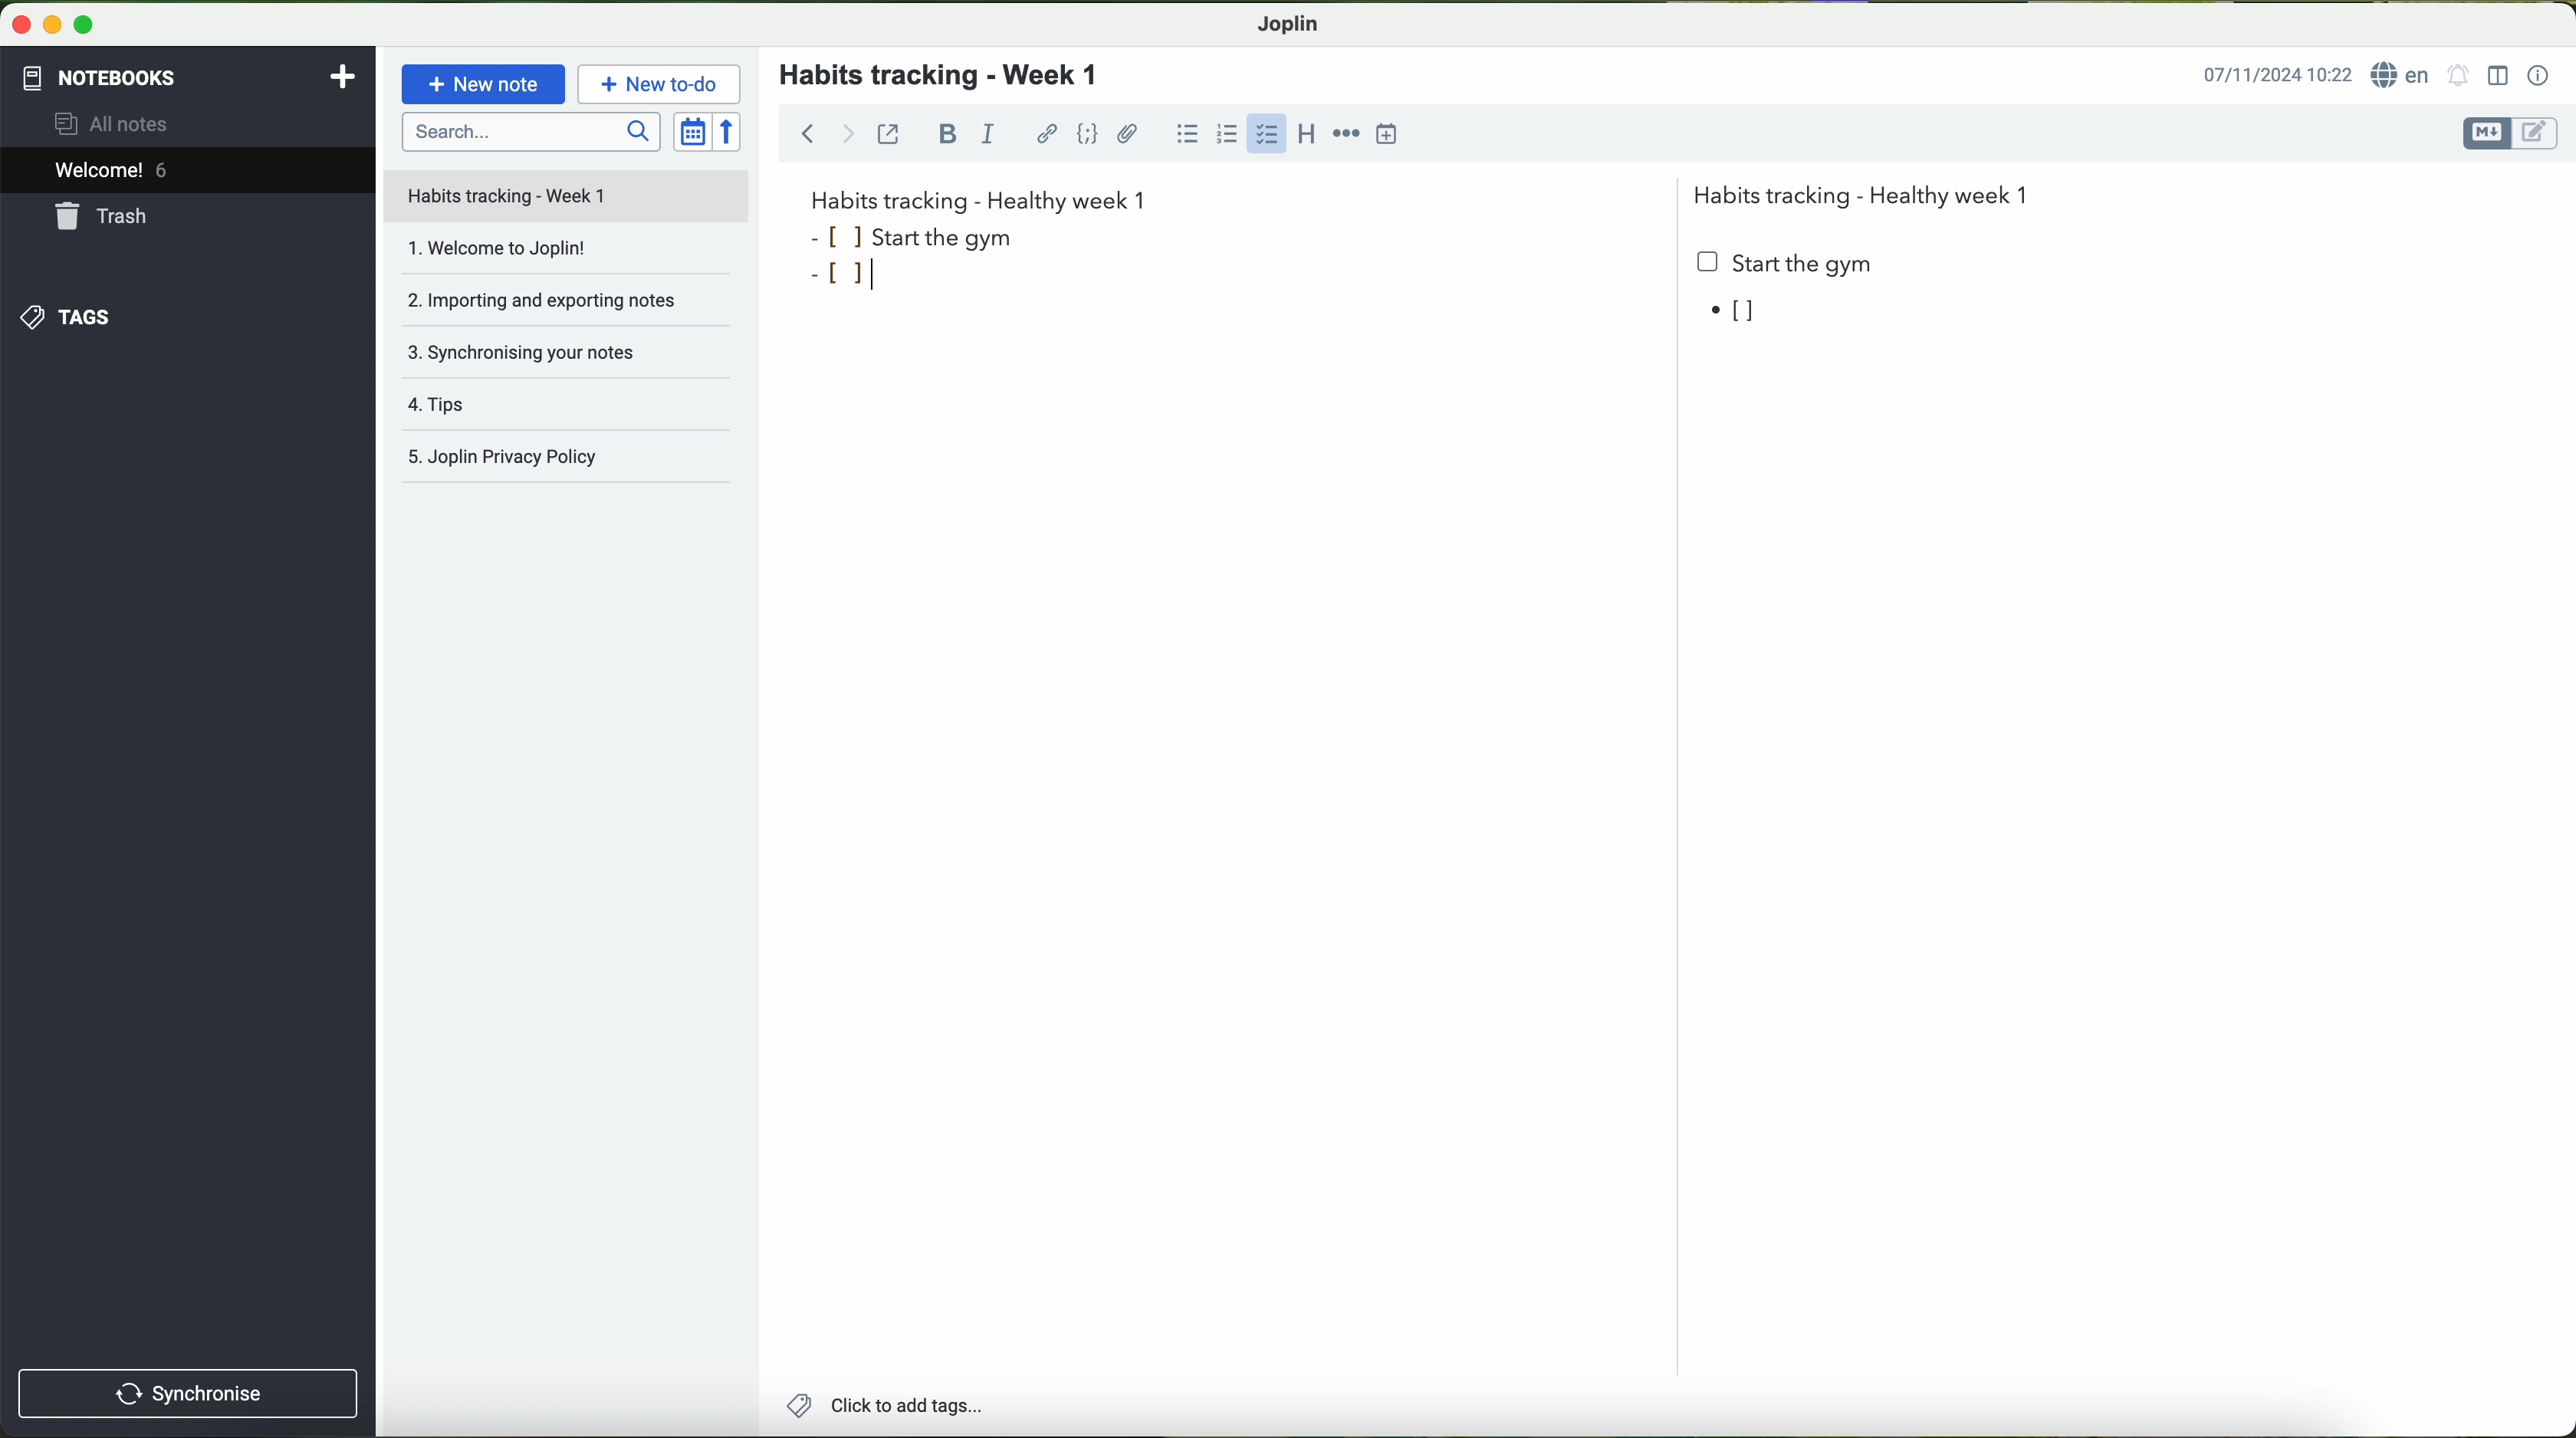 The image size is (2576, 1438). I want to click on new to-do button, so click(659, 83).